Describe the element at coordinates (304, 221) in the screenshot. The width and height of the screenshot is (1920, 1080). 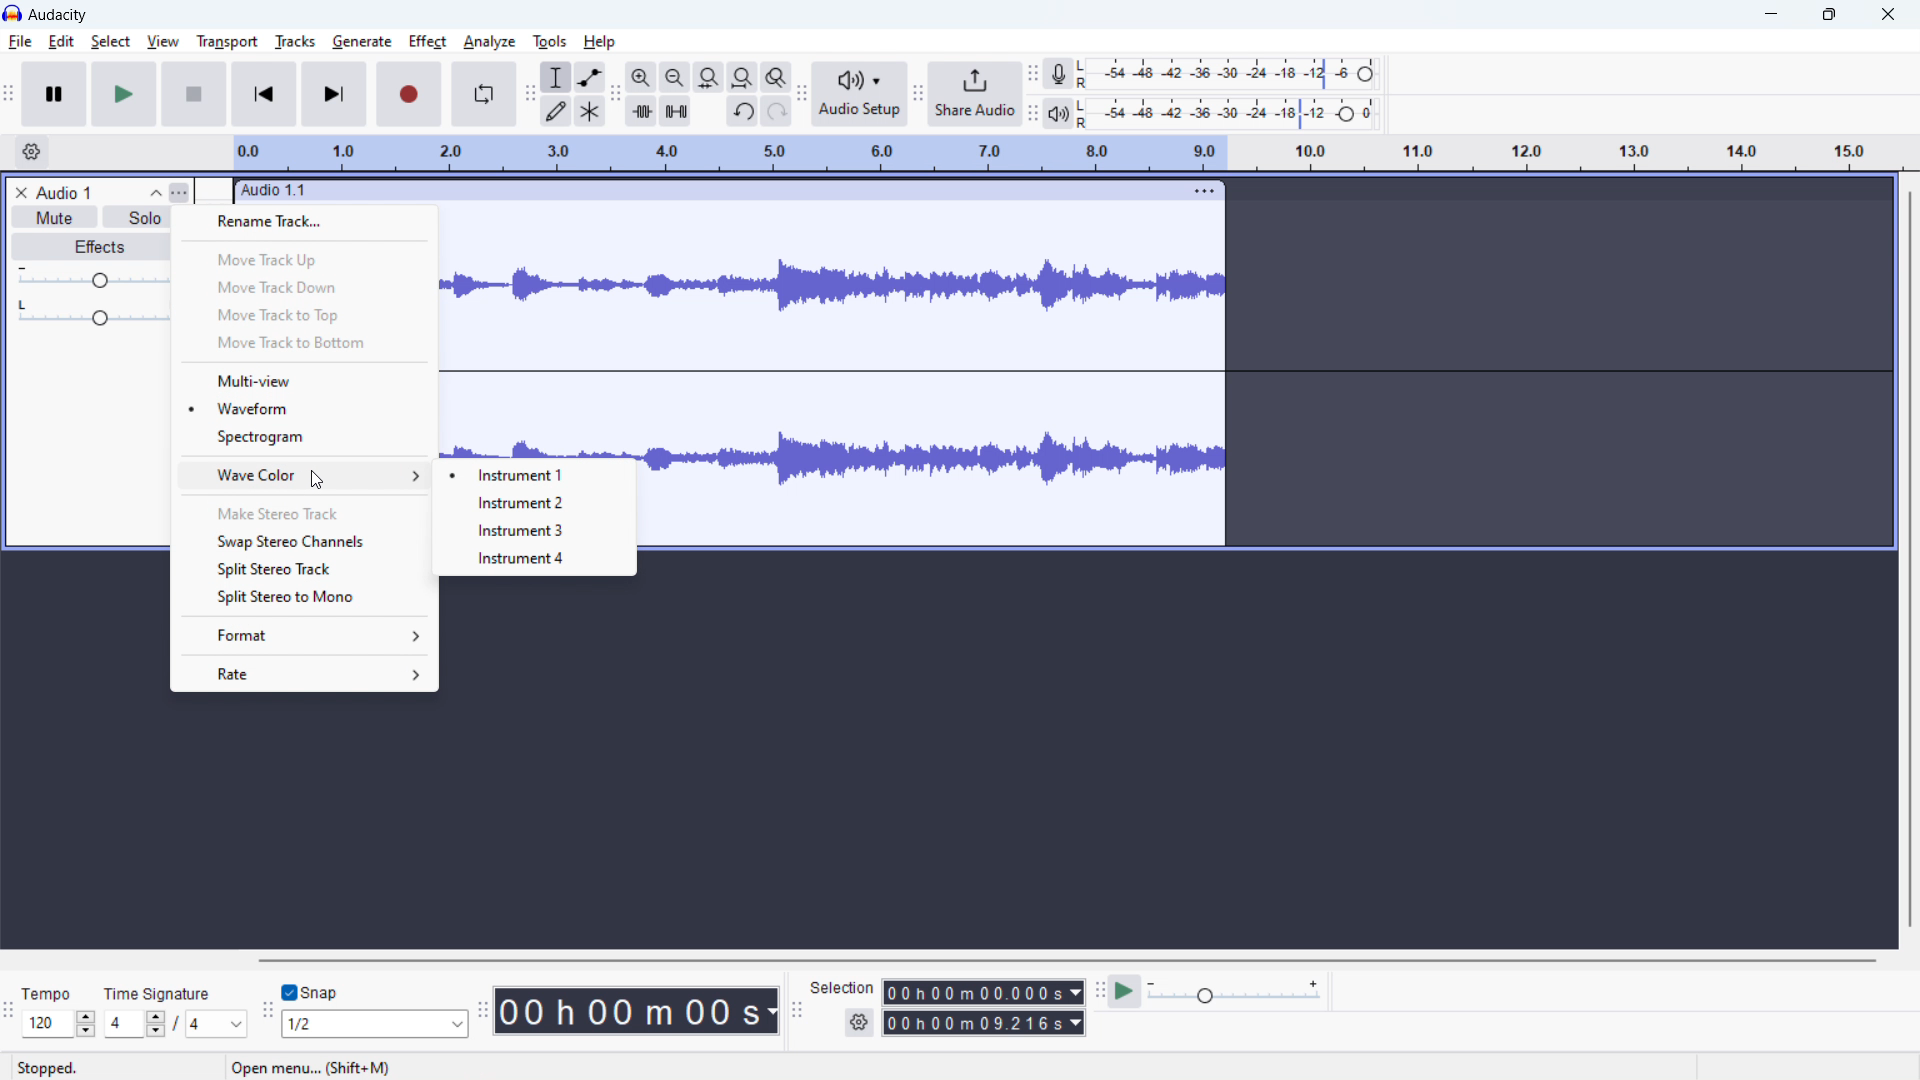
I see `rename track` at that location.